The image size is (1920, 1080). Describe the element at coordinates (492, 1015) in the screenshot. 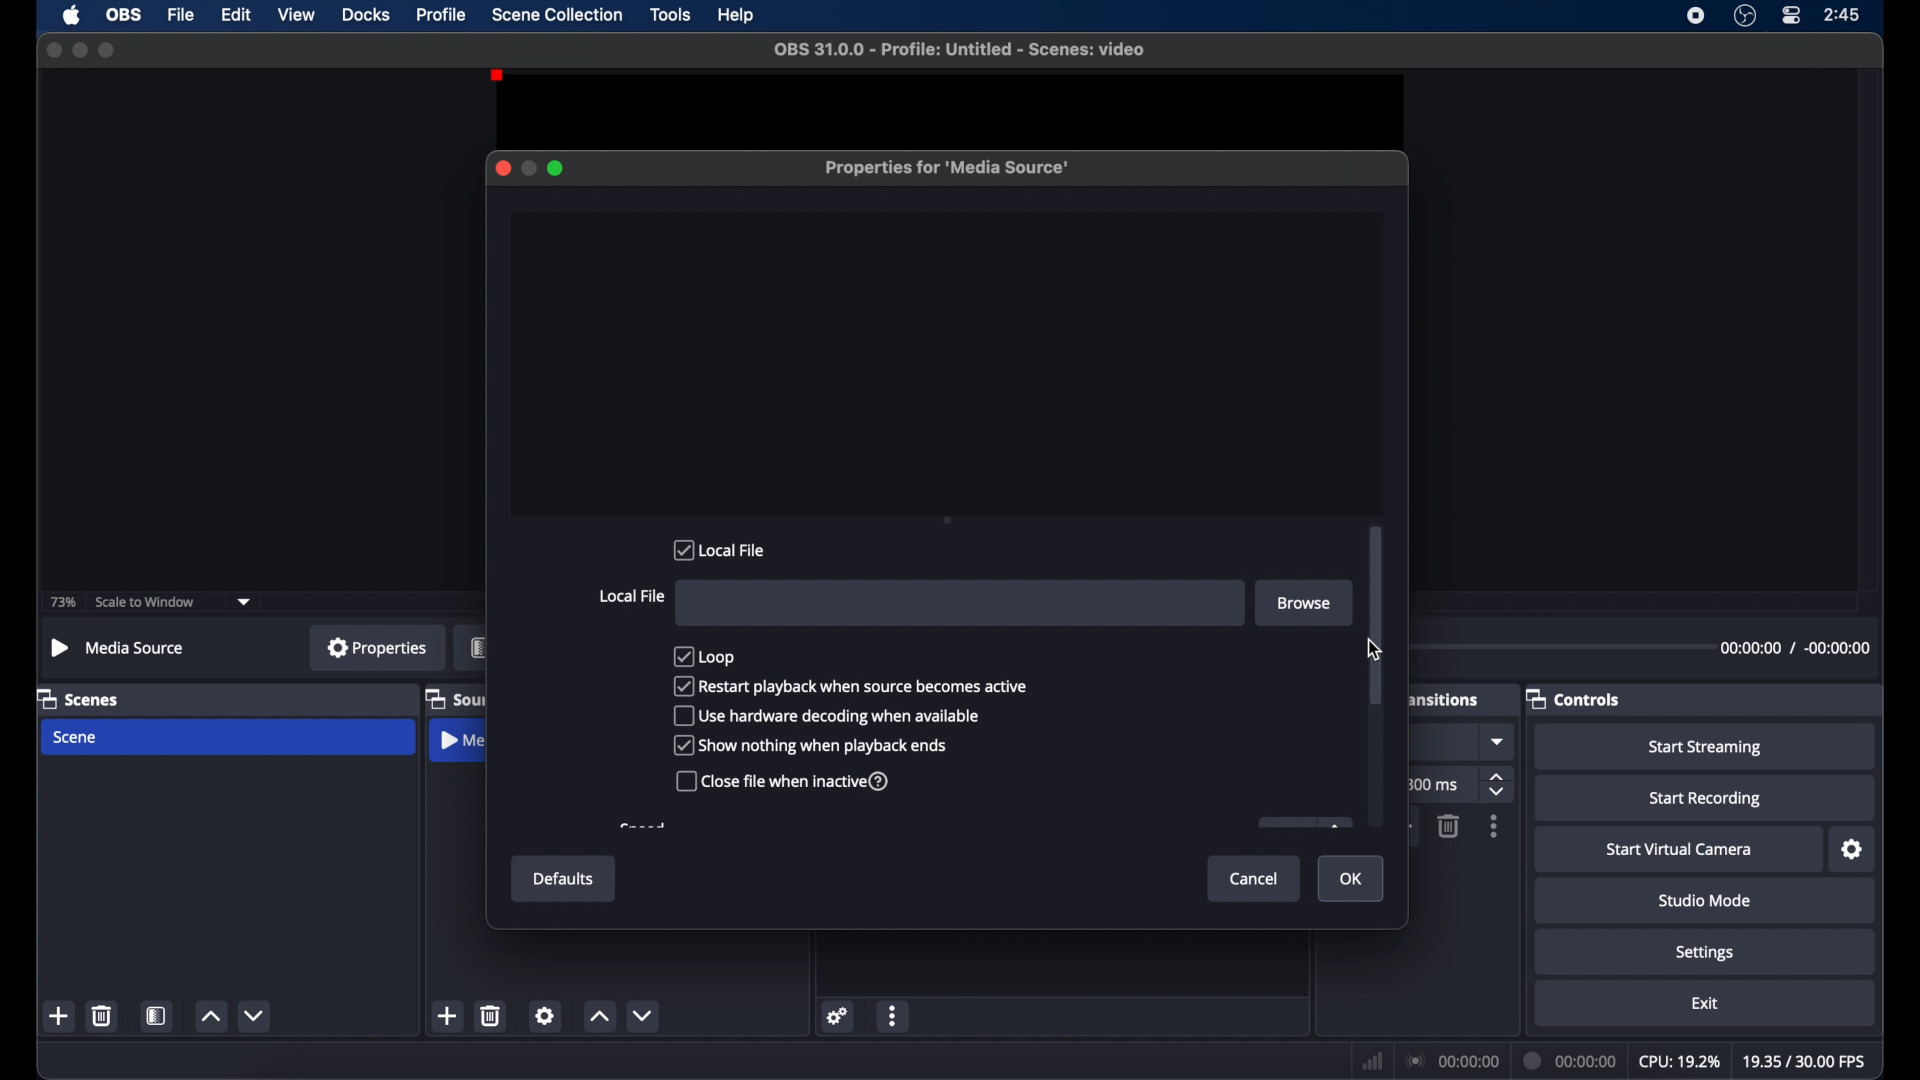

I see `delete` at that location.